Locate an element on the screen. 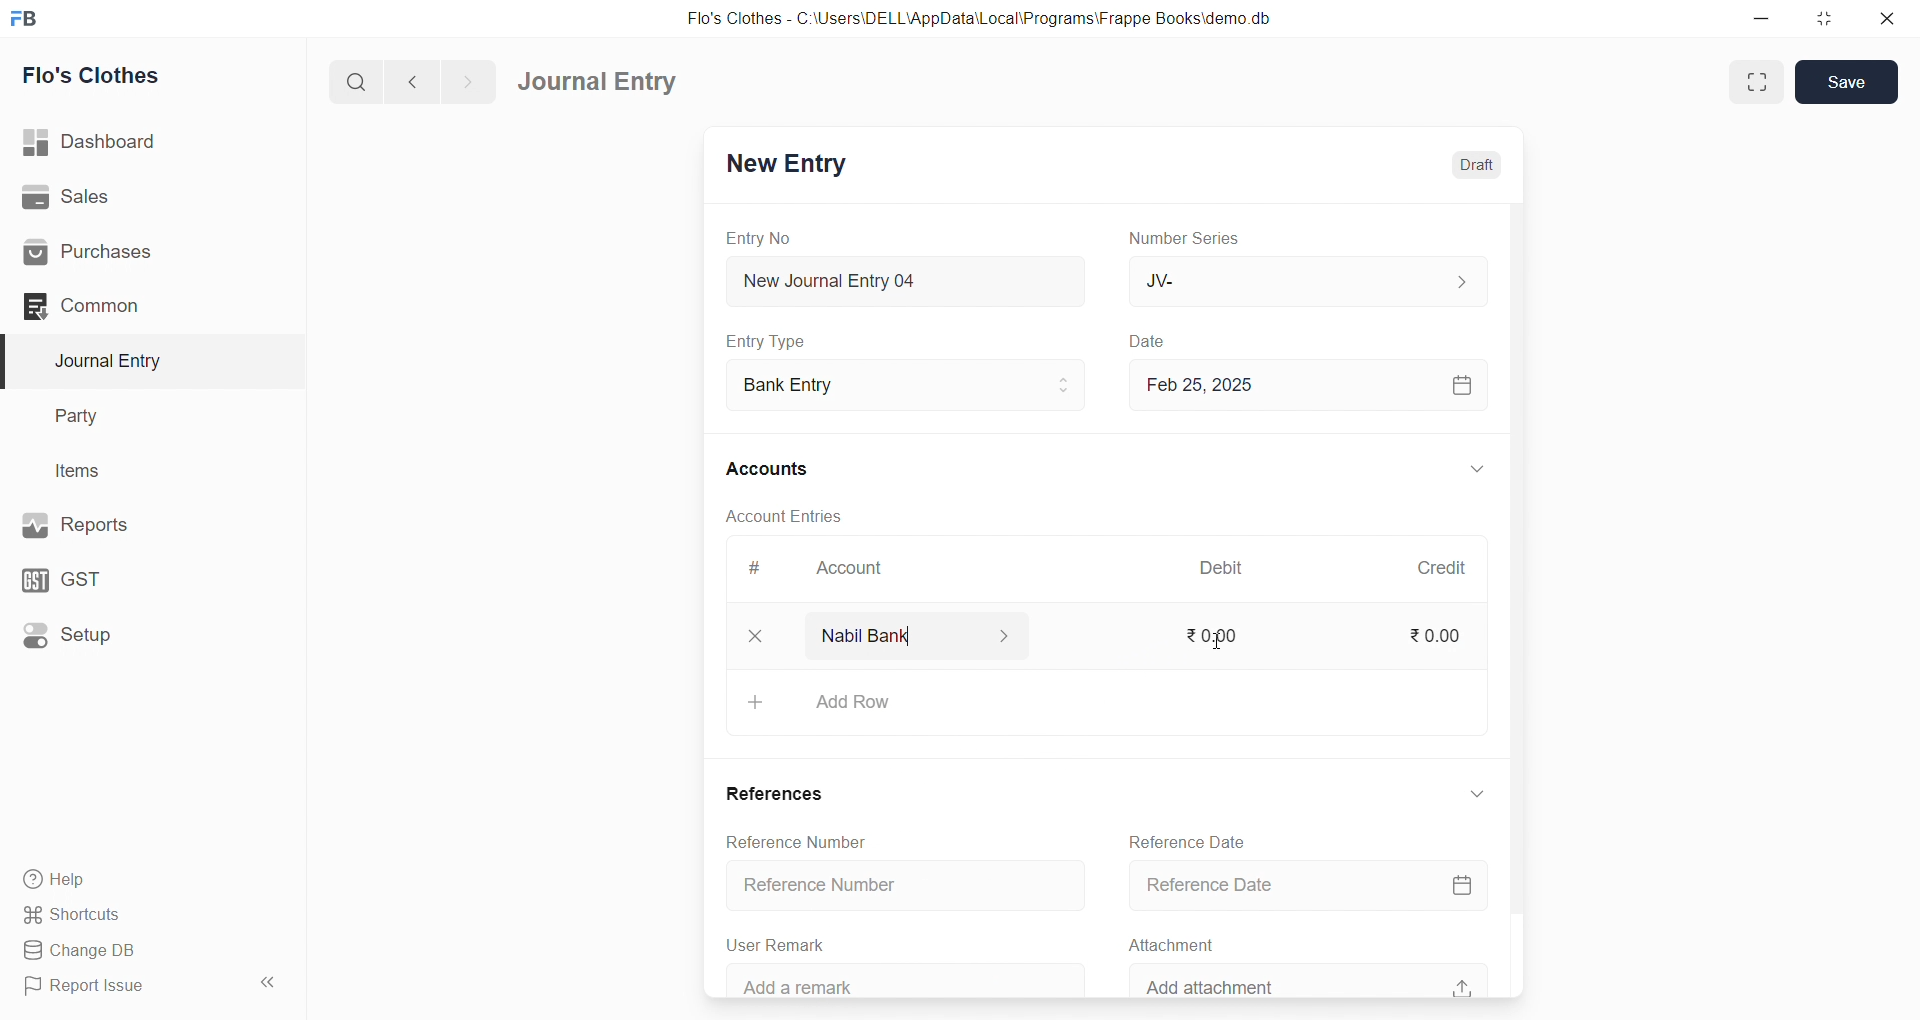 The width and height of the screenshot is (1920, 1020). cursor is located at coordinates (1217, 640).